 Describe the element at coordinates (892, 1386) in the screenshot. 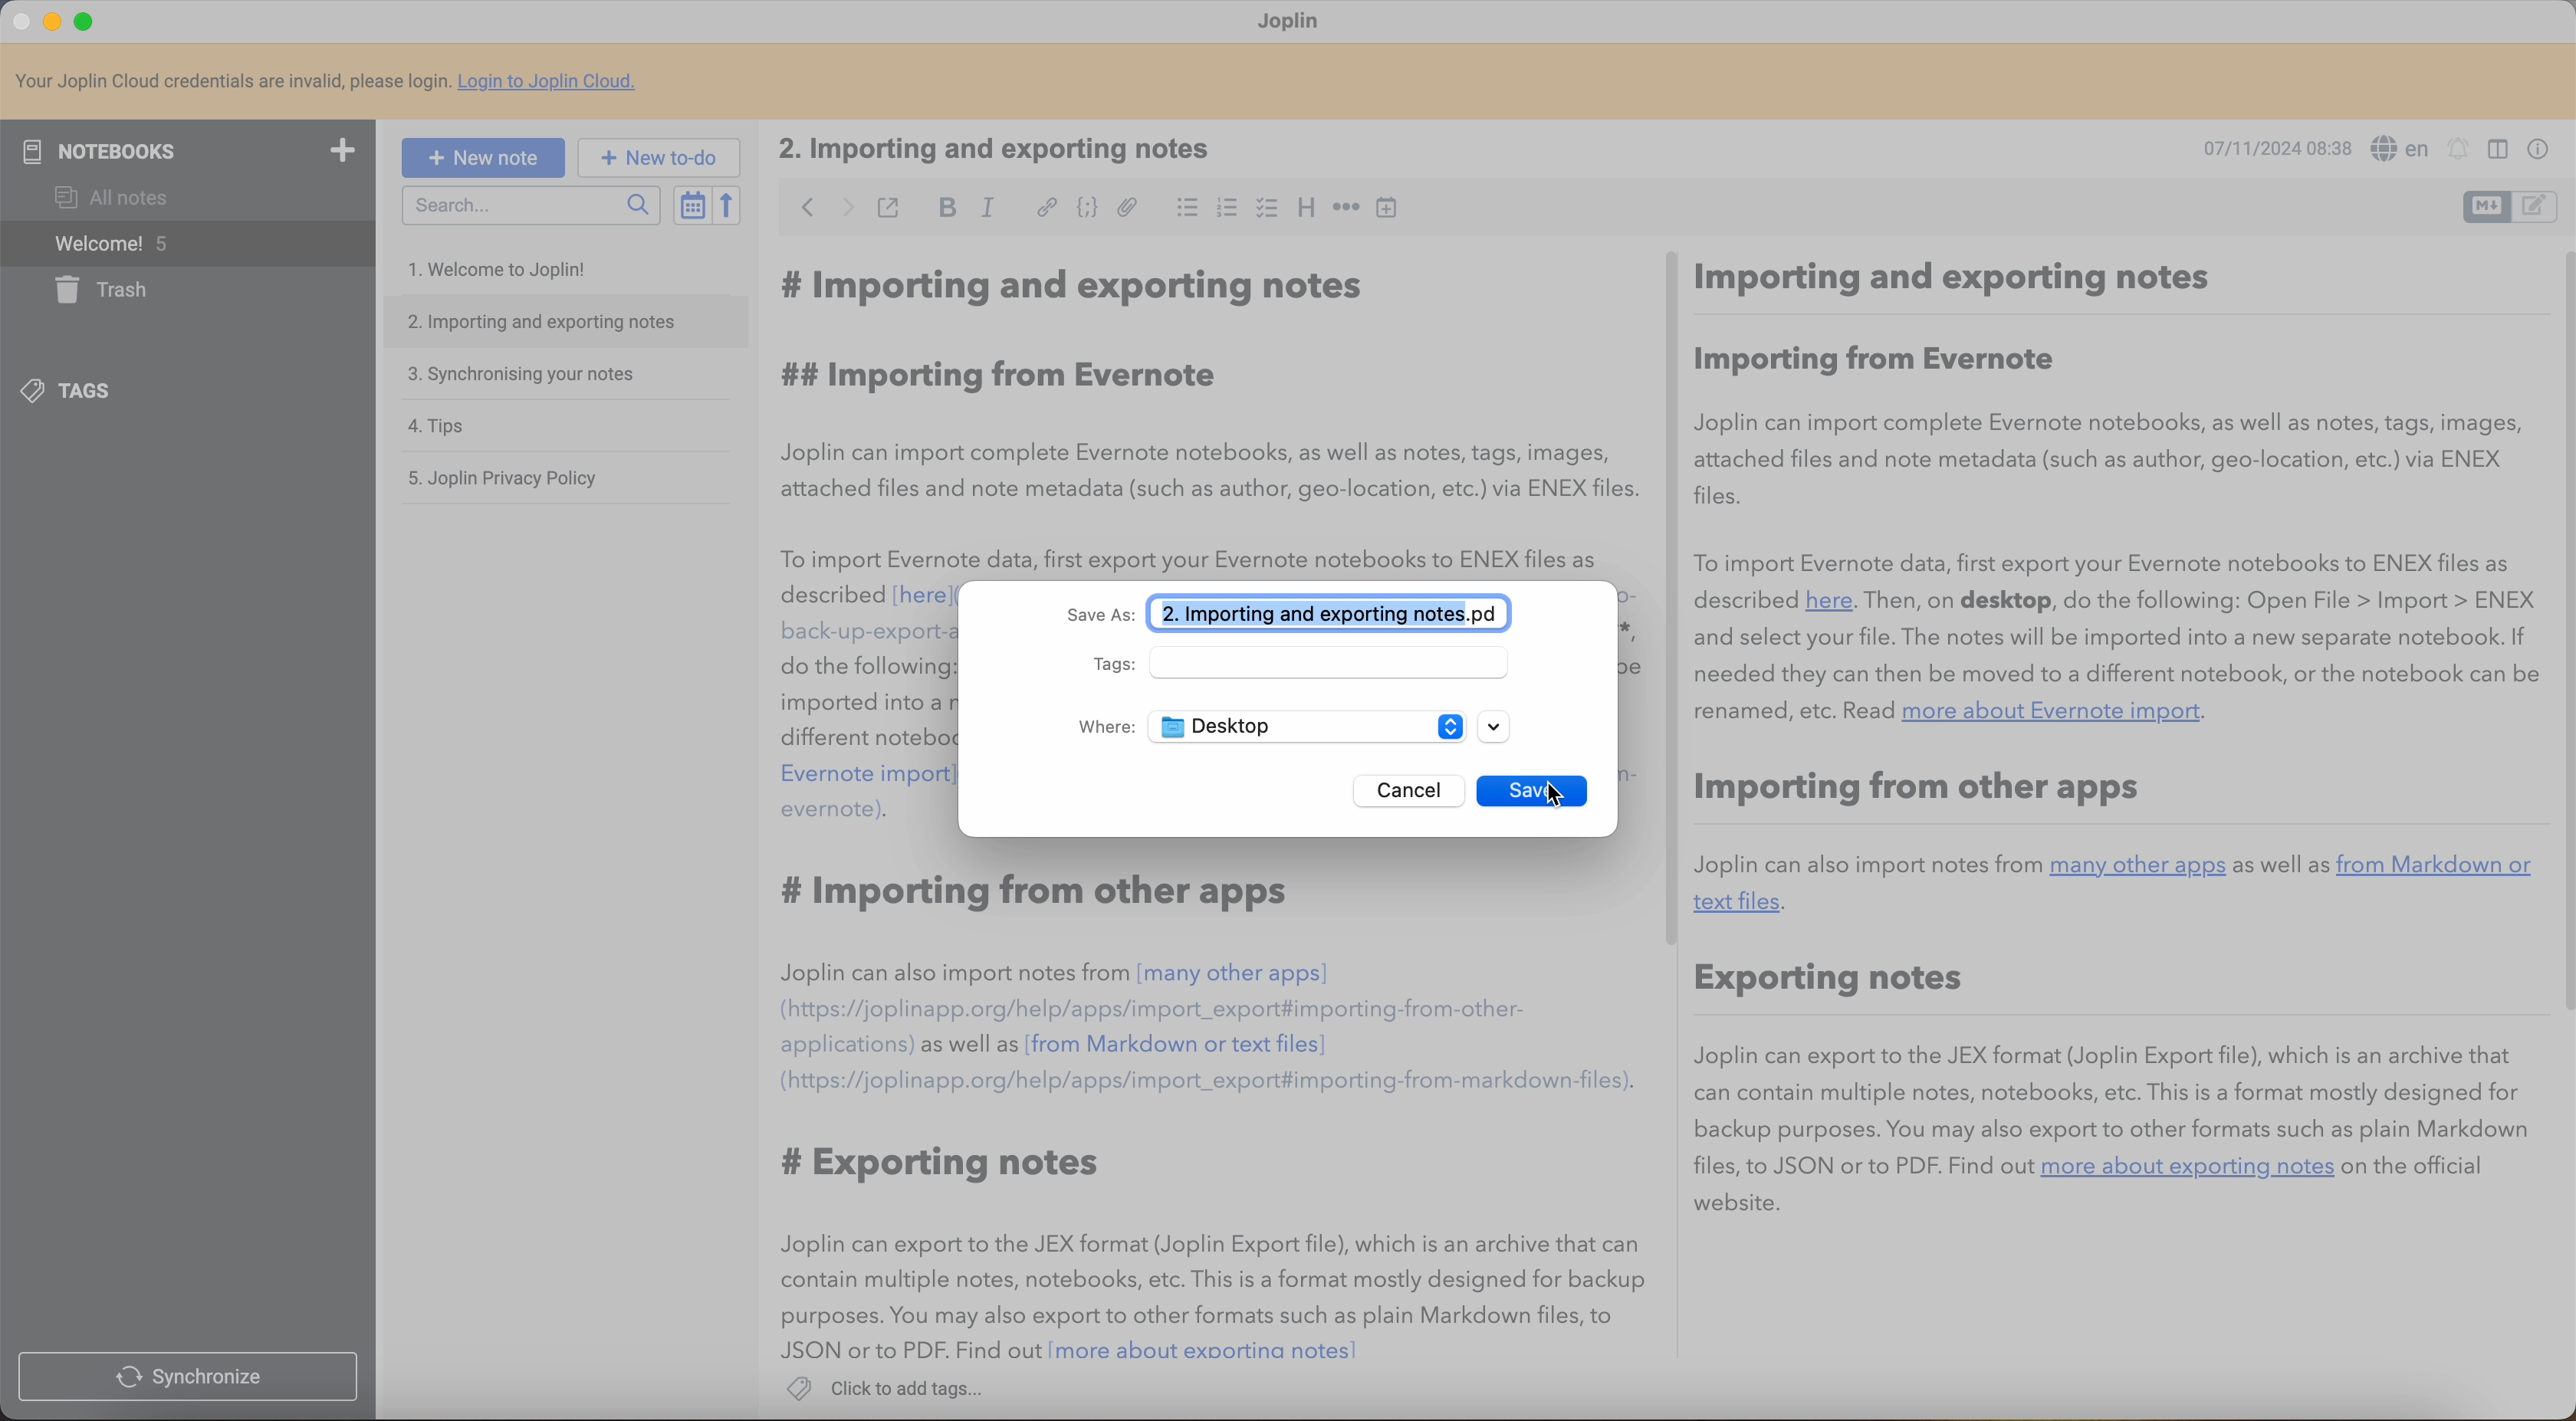

I see `click to add tags` at that location.